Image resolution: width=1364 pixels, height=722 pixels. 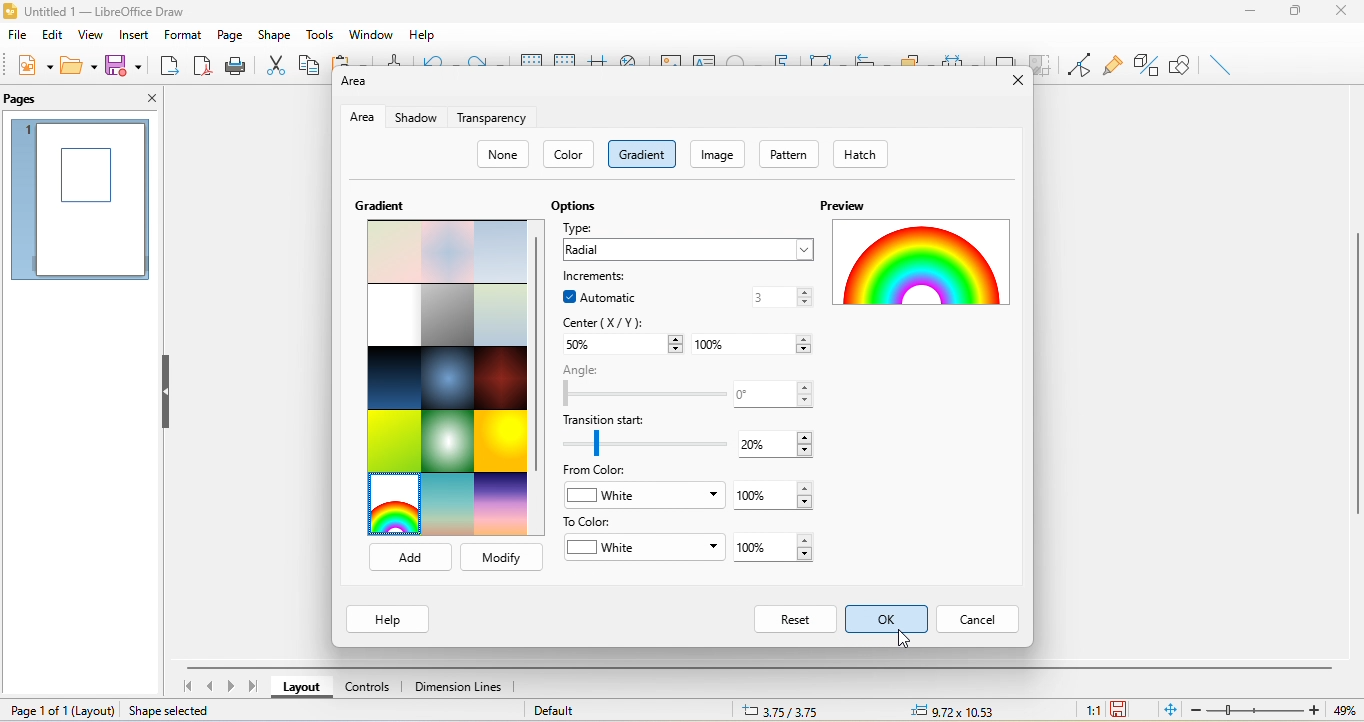 What do you see at coordinates (447, 443) in the screenshot?
I see `neon light` at bounding box center [447, 443].